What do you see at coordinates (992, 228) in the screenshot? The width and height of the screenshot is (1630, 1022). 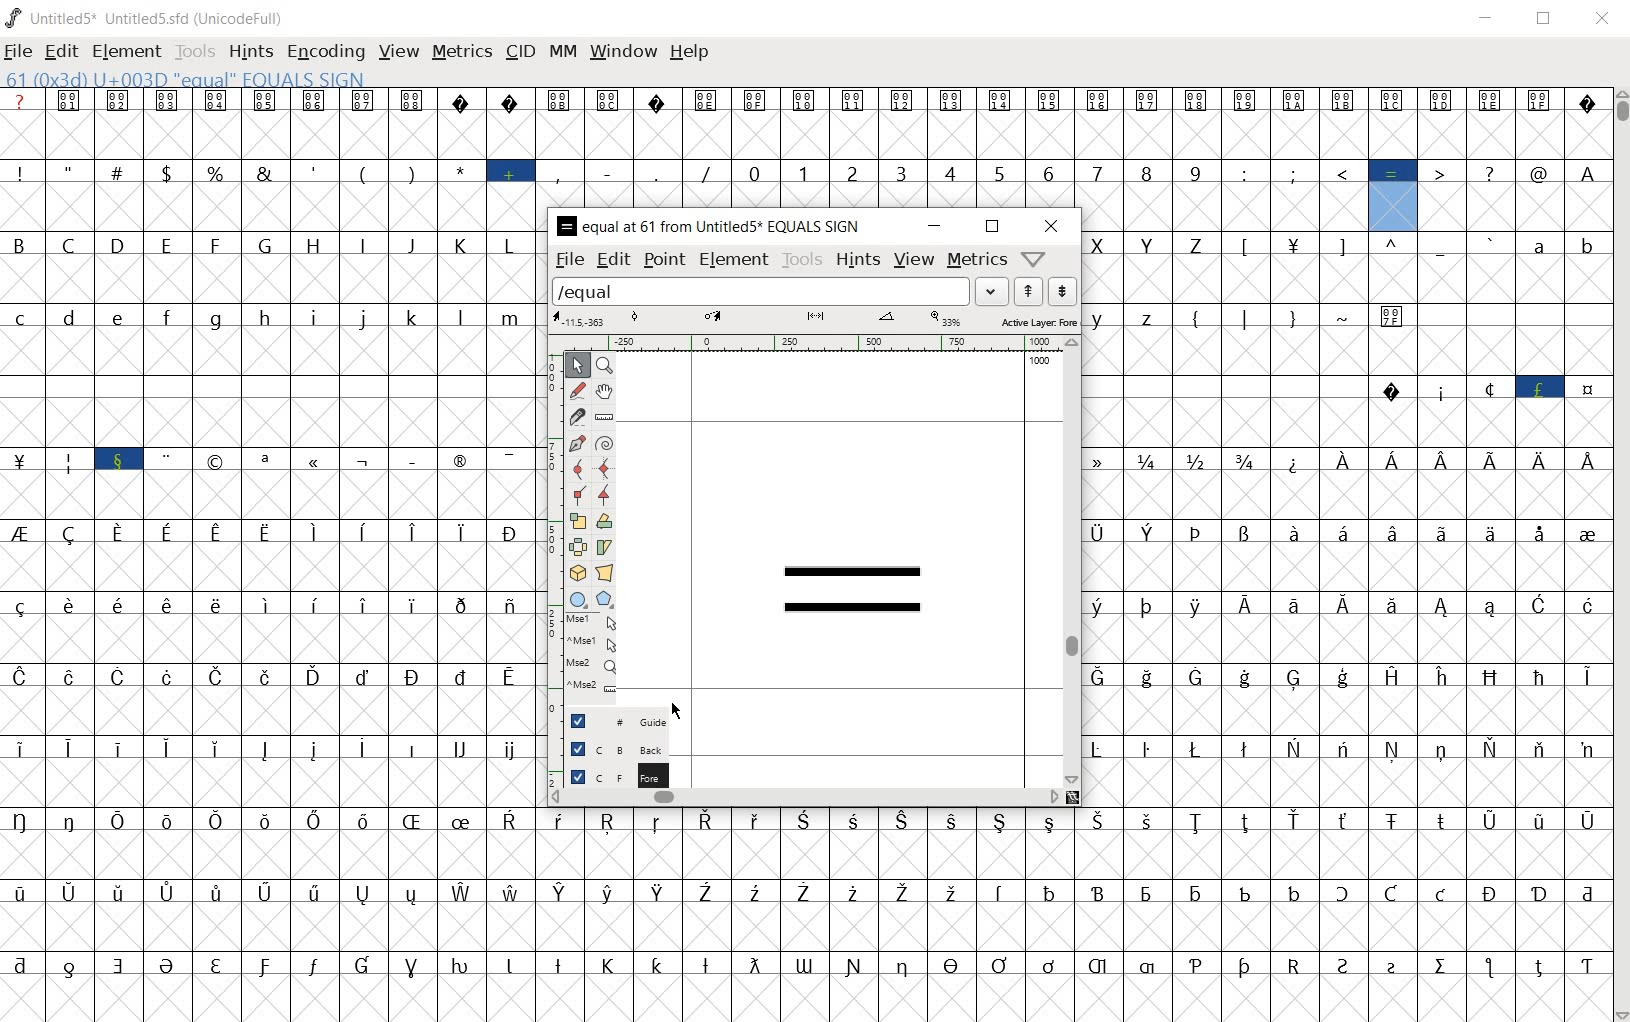 I see `restore down` at bounding box center [992, 228].